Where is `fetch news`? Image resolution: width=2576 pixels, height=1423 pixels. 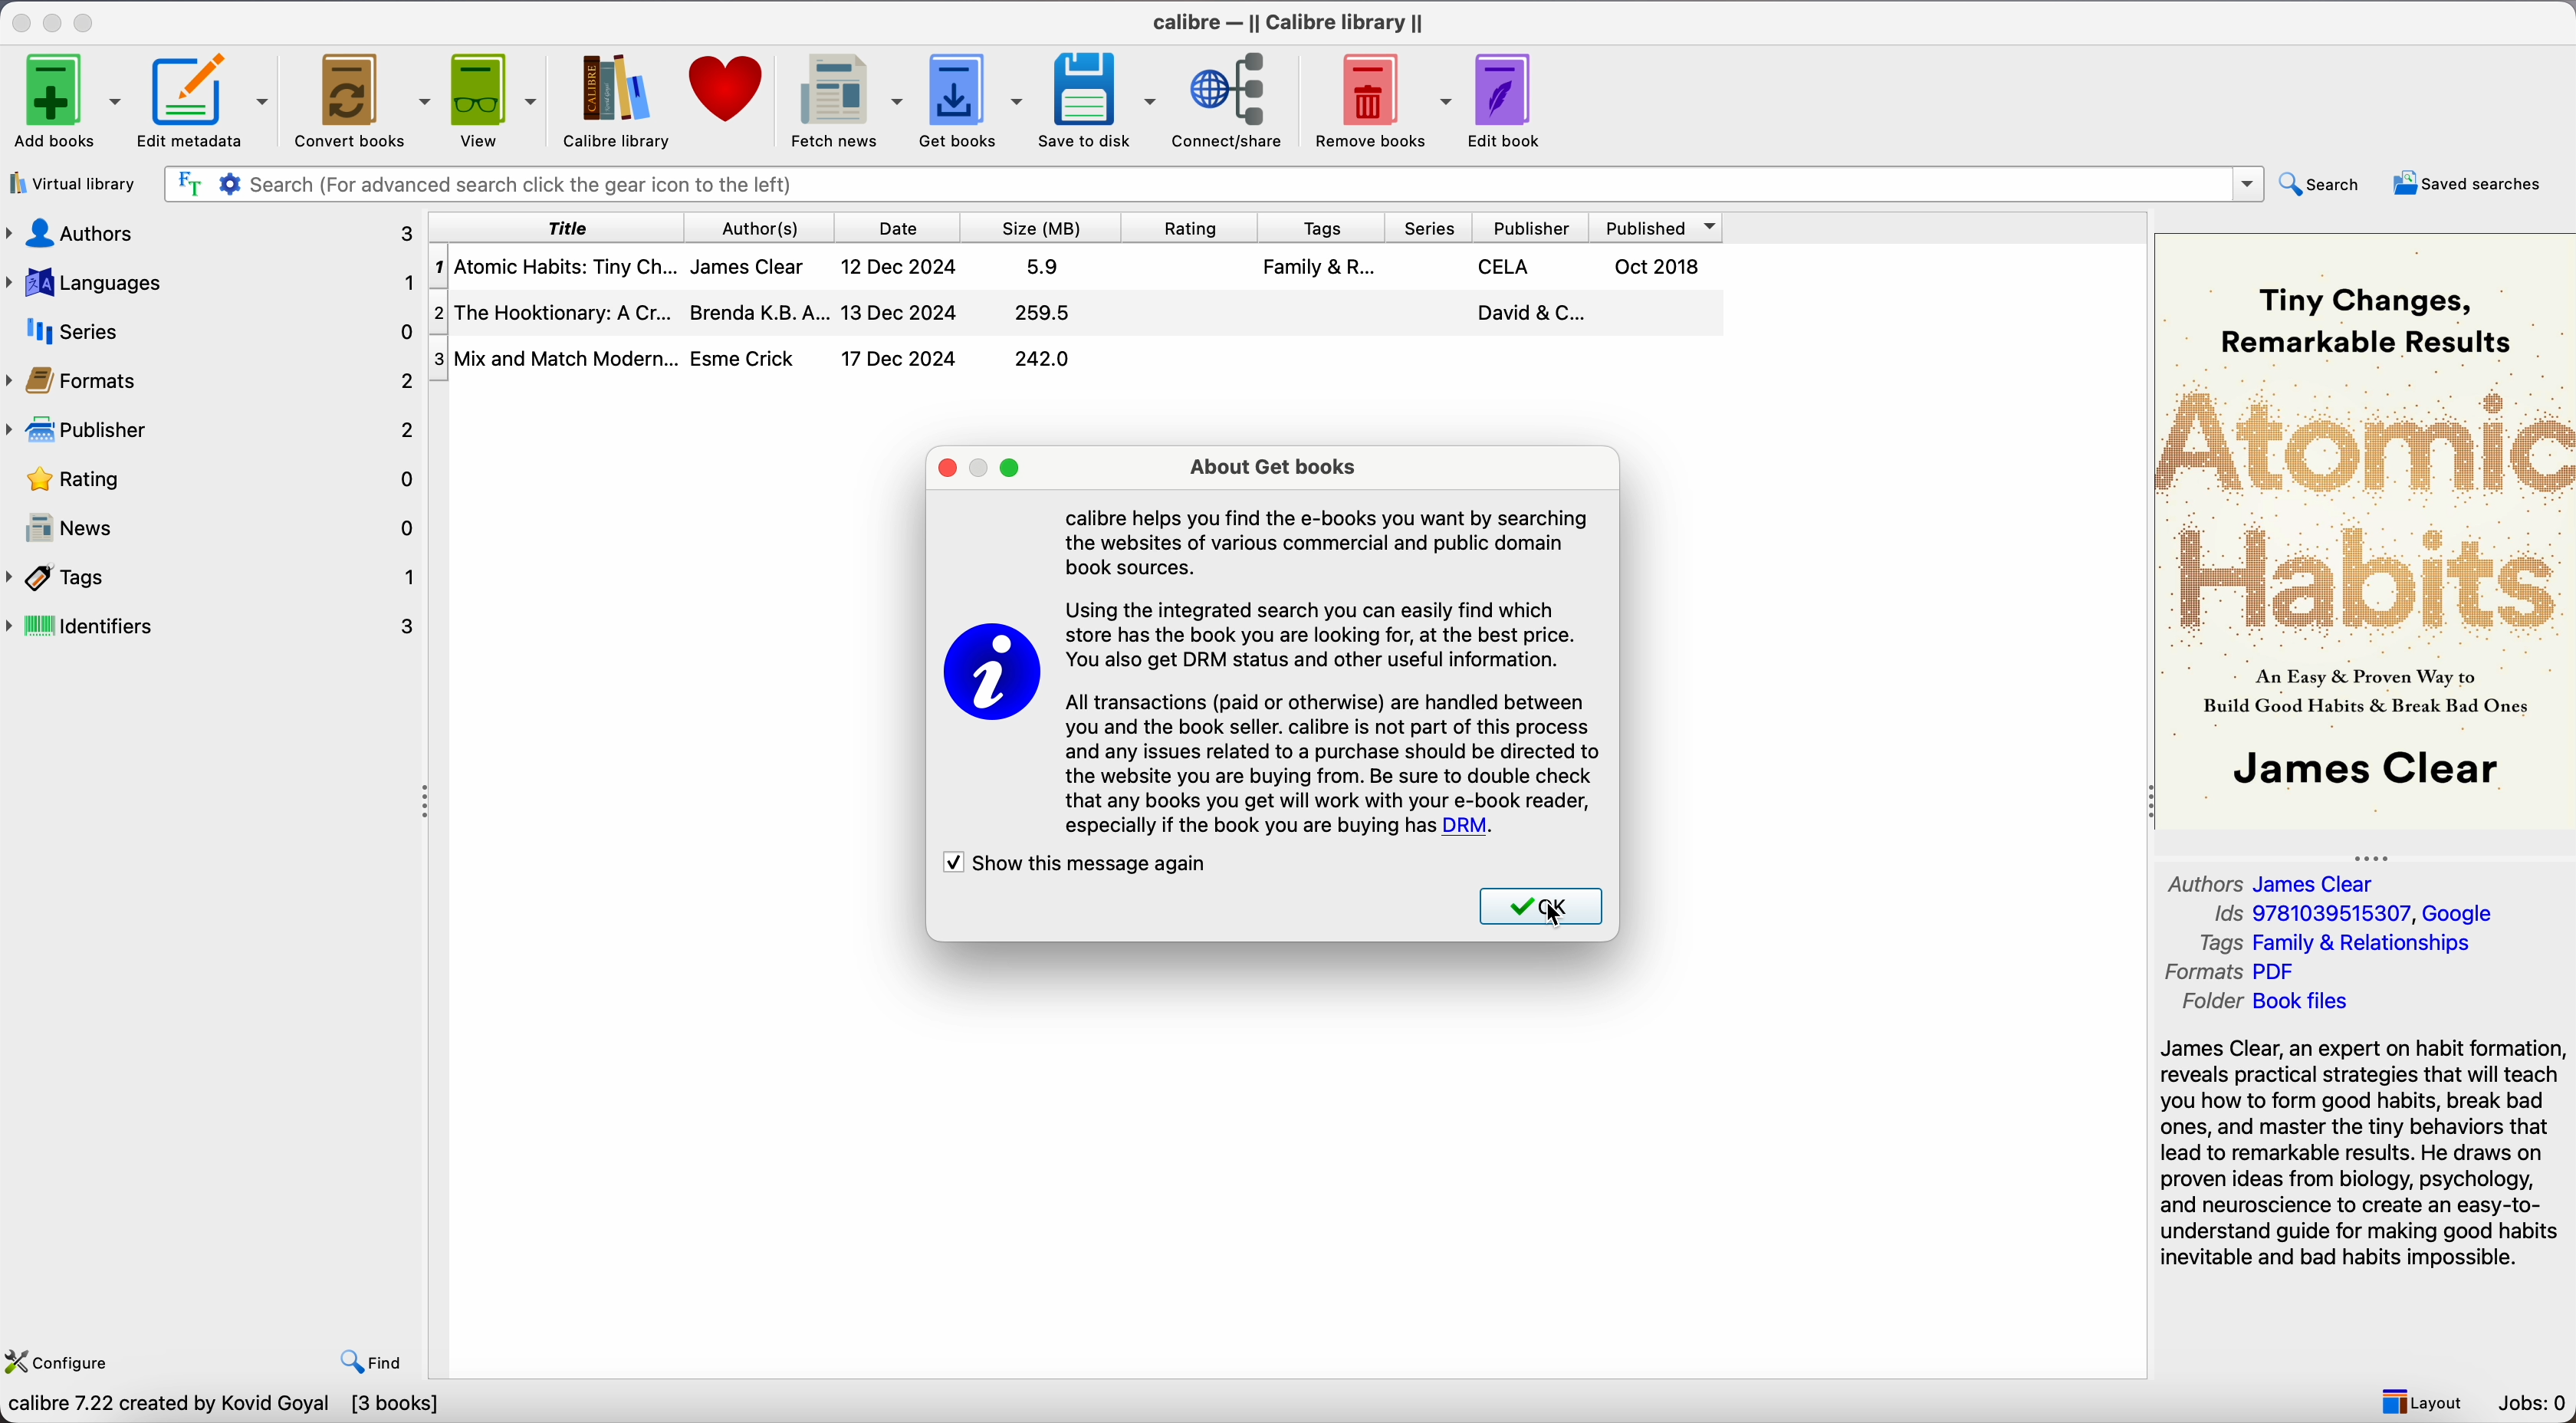
fetch news is located at coordinates (840, 99).